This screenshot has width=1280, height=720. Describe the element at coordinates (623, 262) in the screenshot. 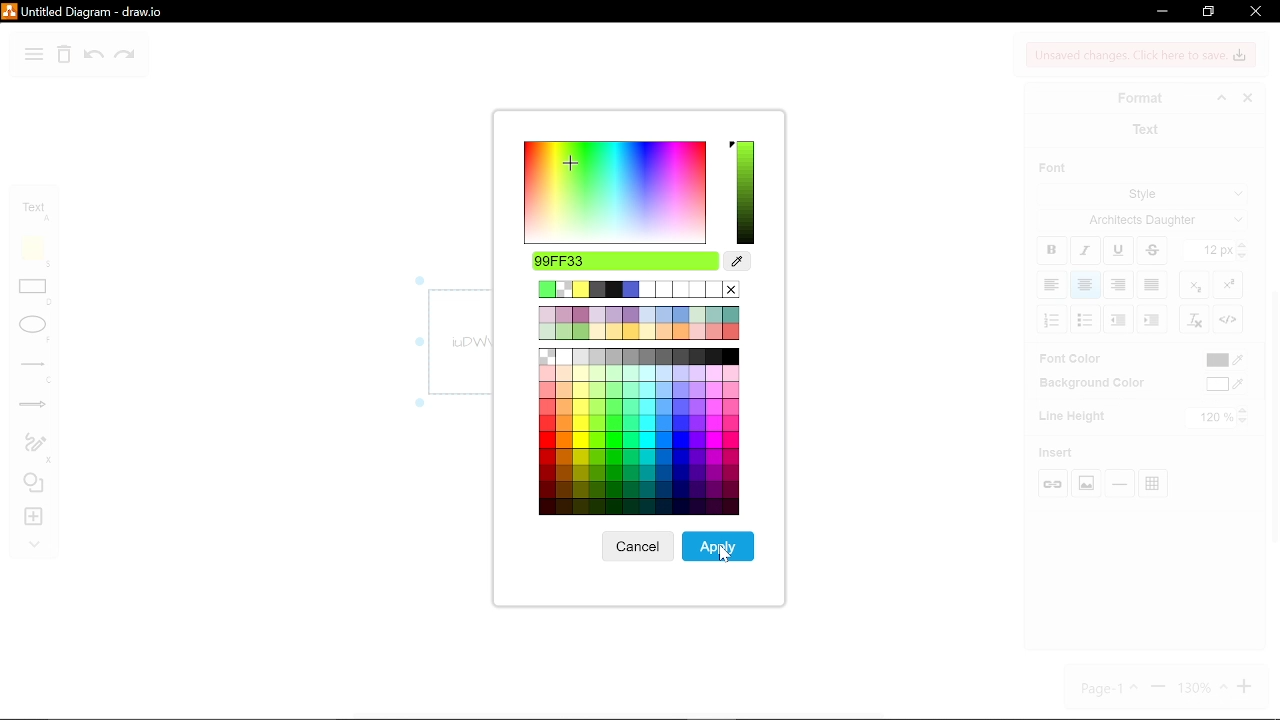

I see `selected color` at that location.